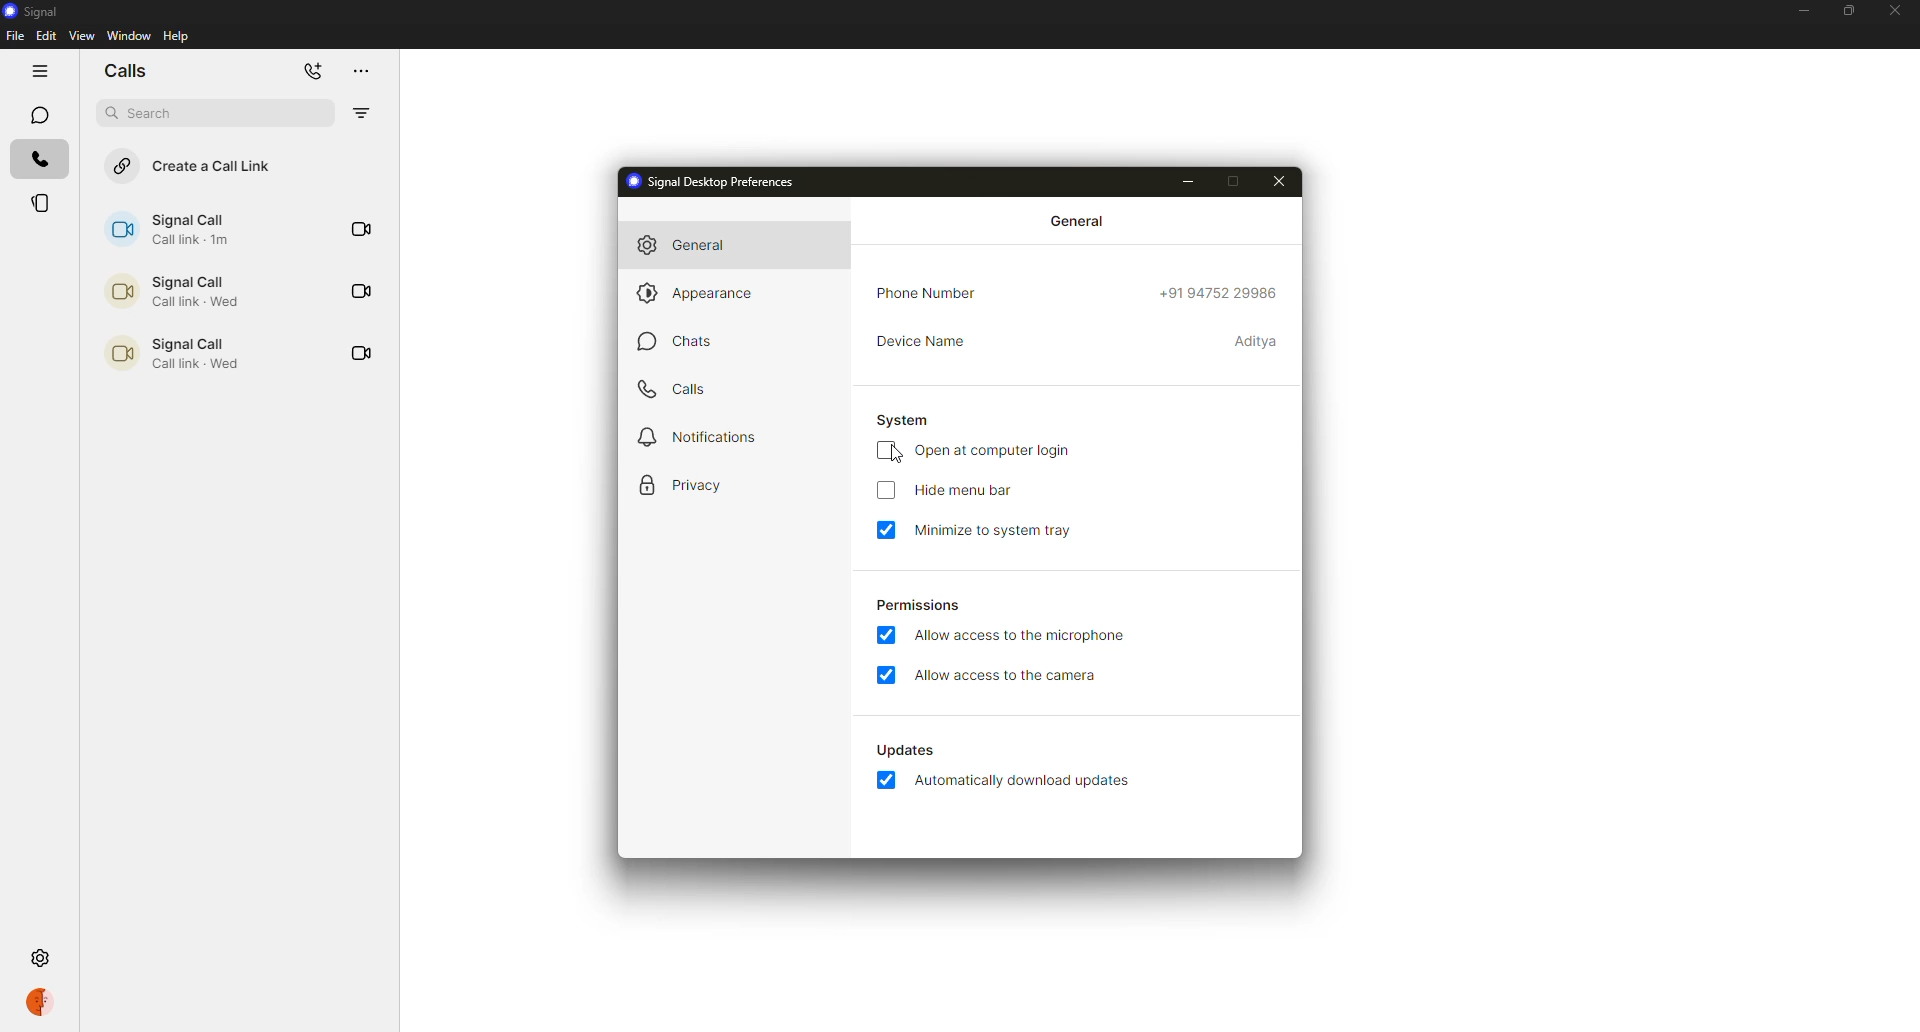  I want to click on minimize to system tray, so click(994, 531).